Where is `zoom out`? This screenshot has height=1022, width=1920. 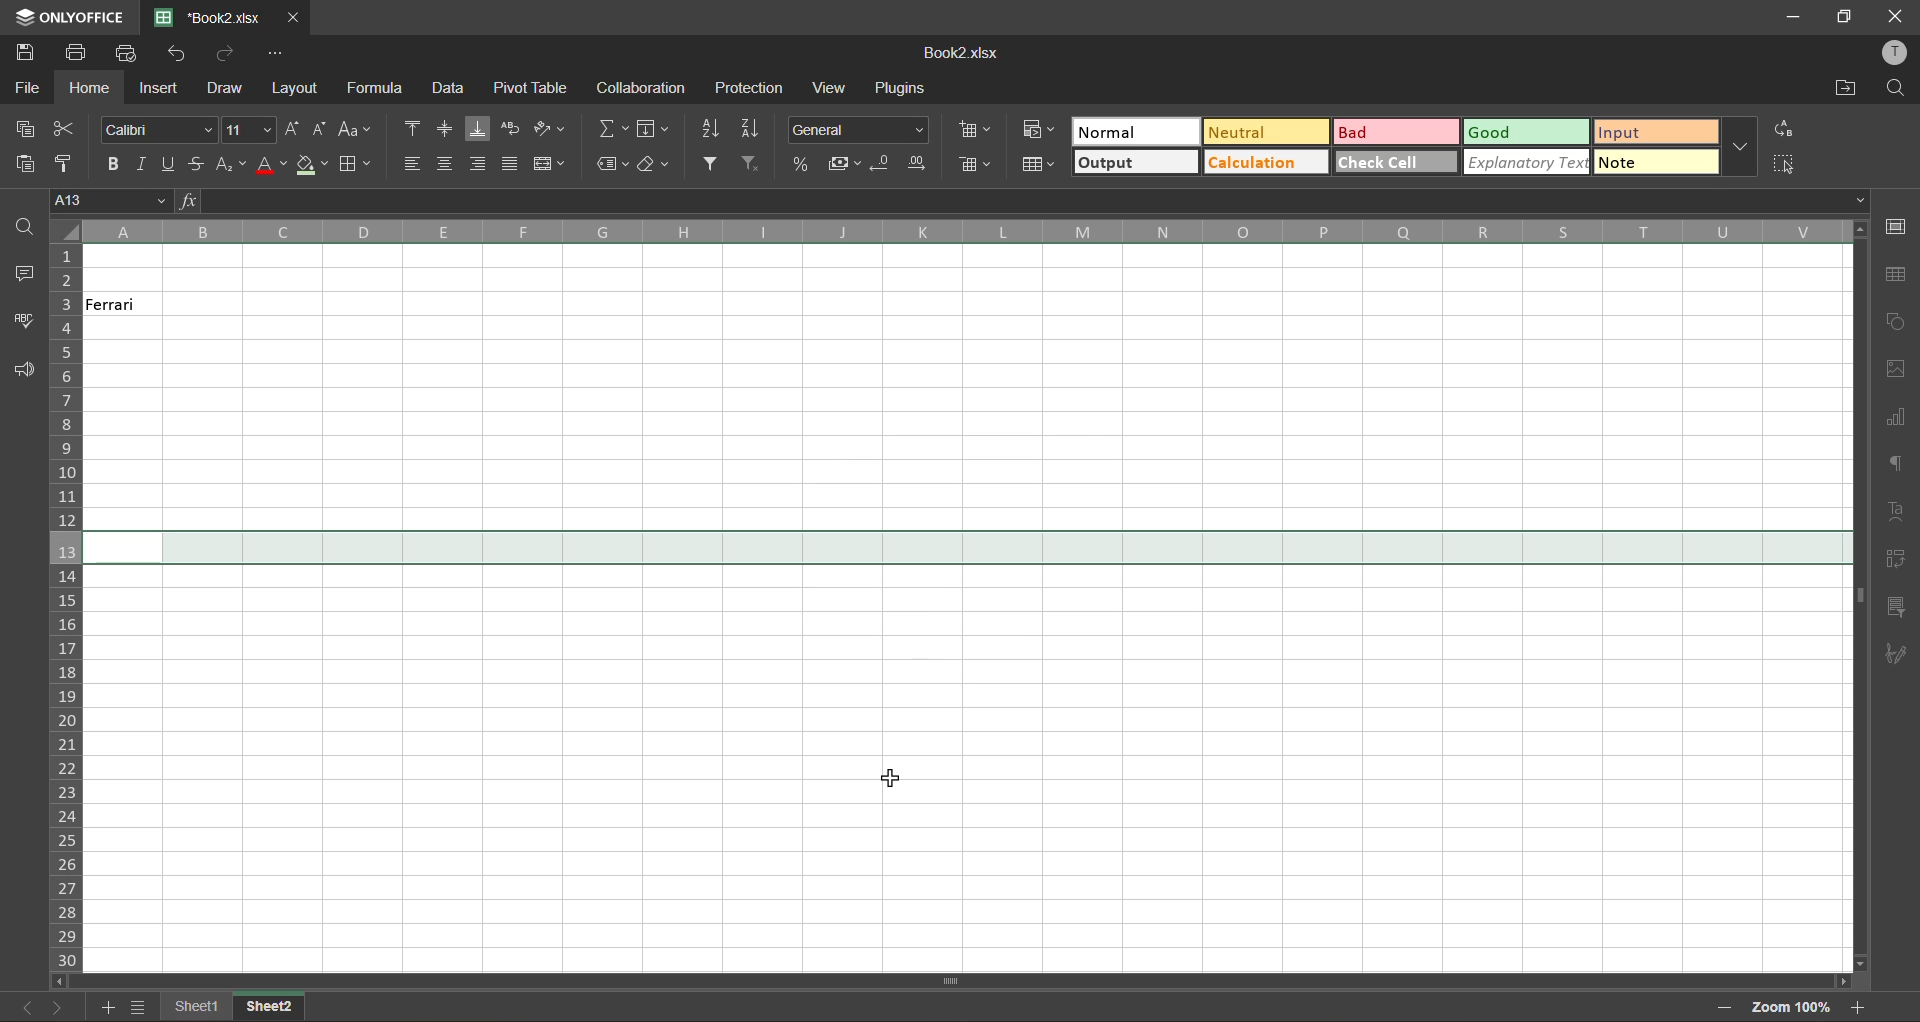
zoom out is located at coordinates (1717, 1006).